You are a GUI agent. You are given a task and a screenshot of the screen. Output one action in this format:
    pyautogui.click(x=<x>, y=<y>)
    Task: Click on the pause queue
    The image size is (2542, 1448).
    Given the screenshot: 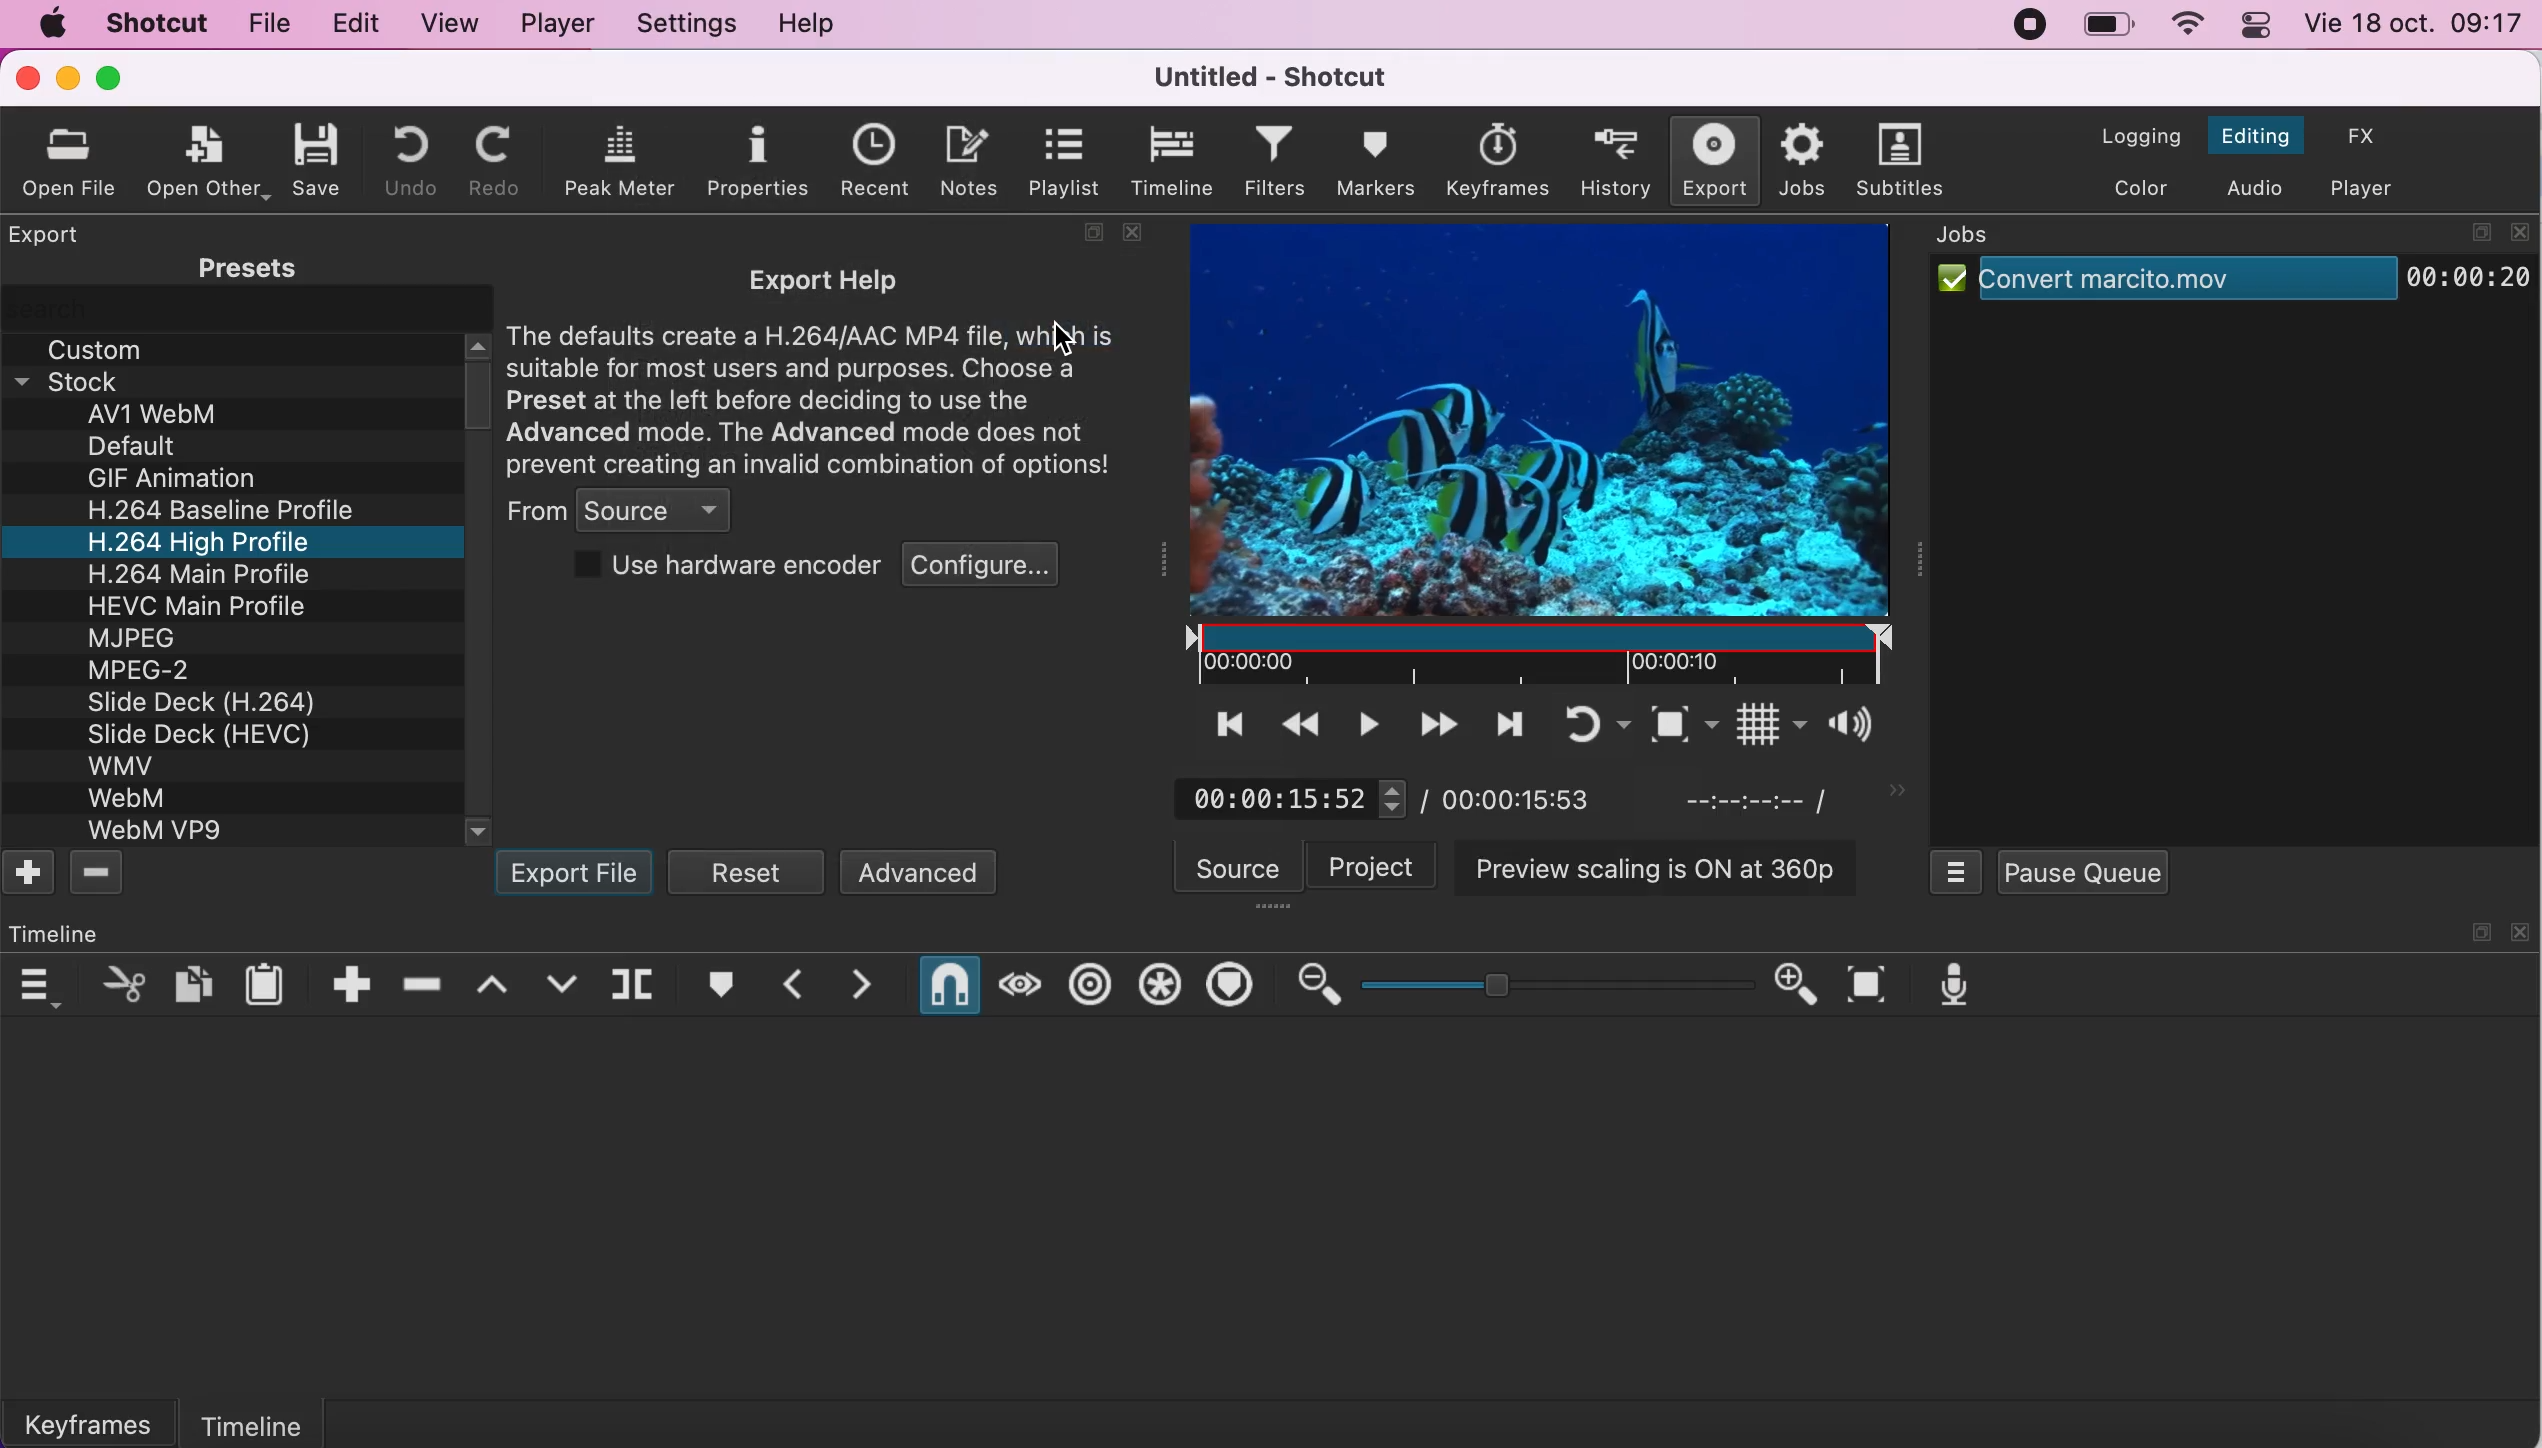 What is the action you would take?
    pyautogui.click(x=2081, y=871)
    